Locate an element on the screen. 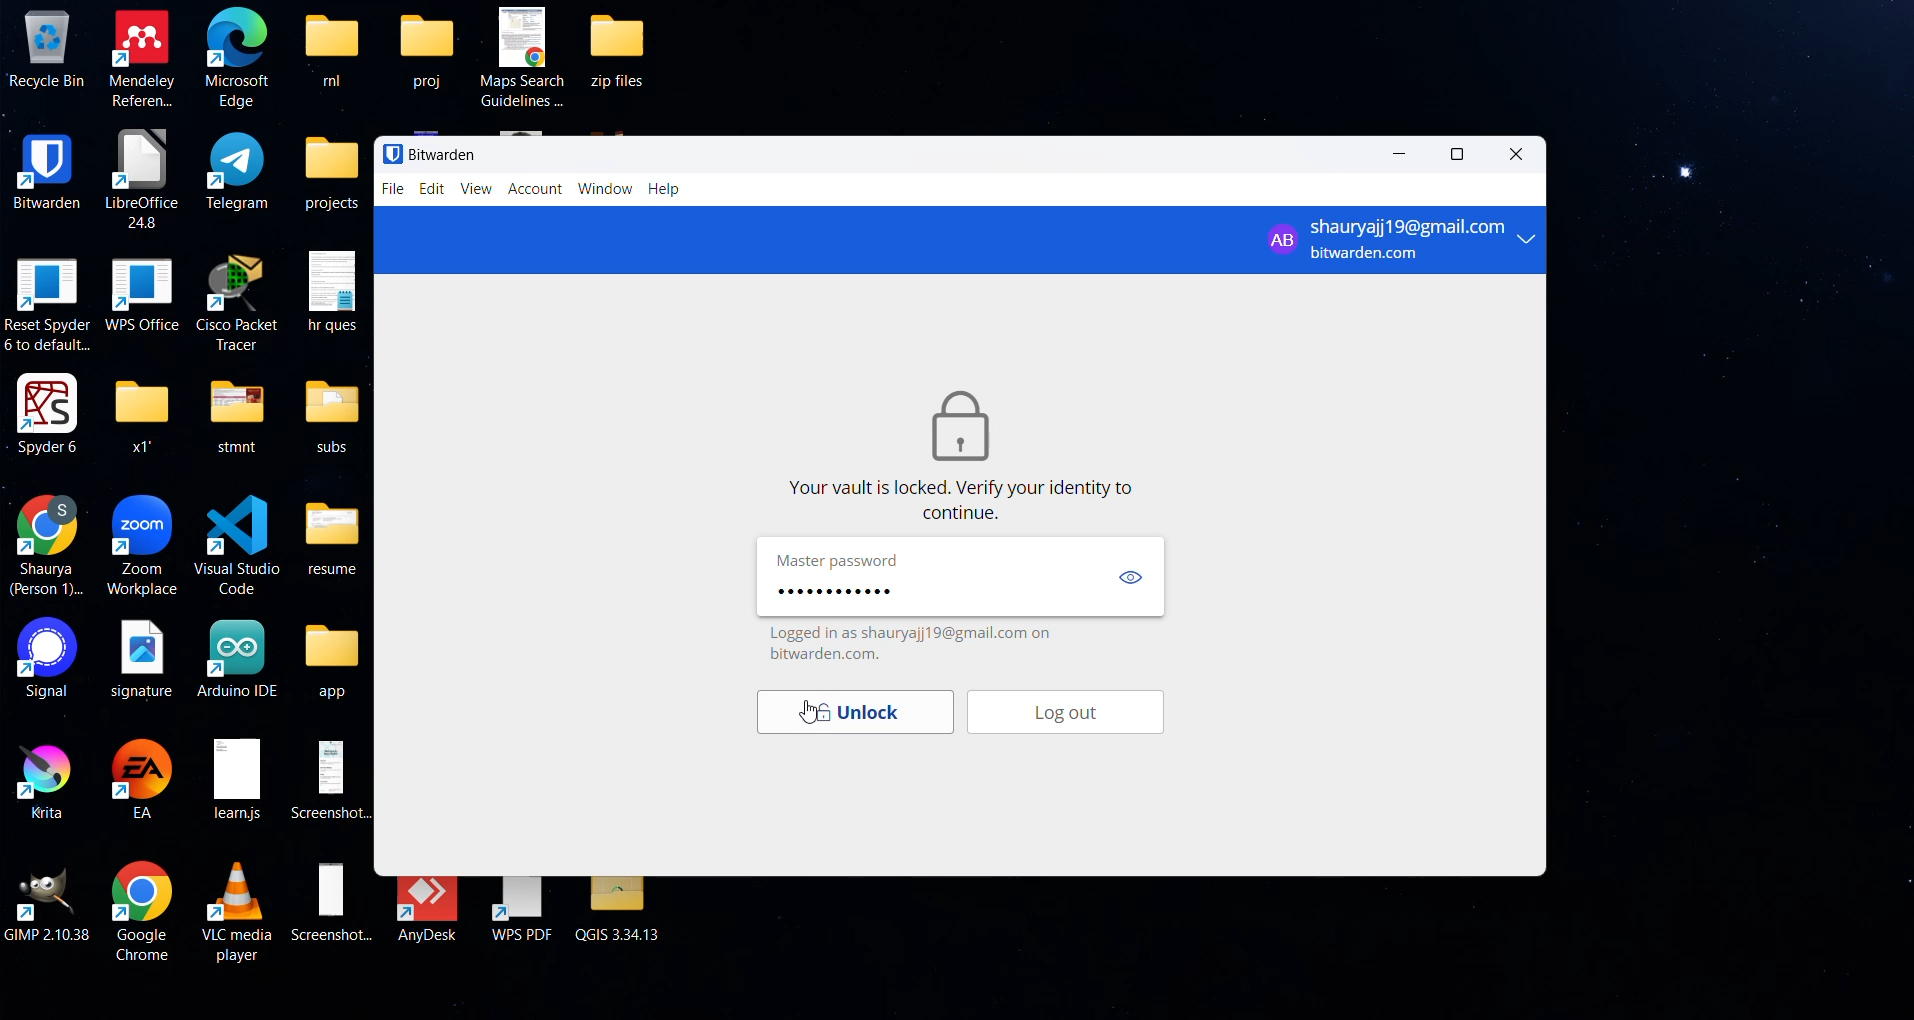  shauryajj19@gmail.com bitwarden.com is located at coordinates (1399, 238).